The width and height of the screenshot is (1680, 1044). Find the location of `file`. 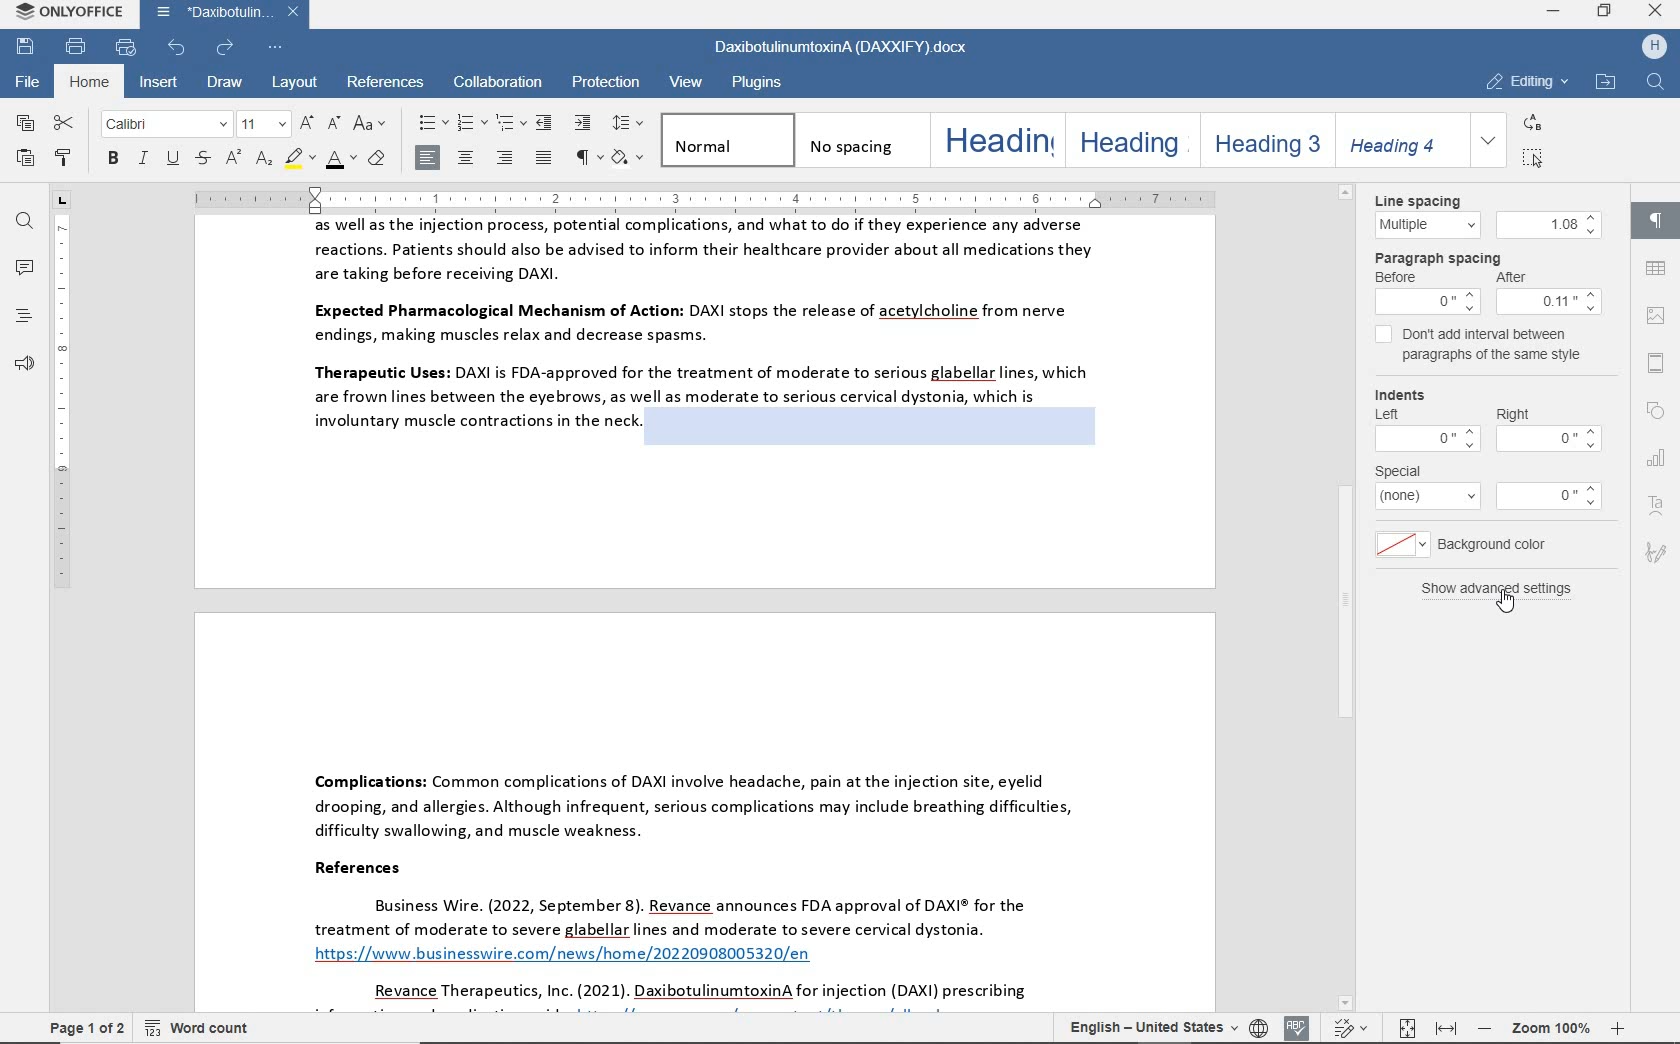

file is located at coordinates (29, 82).